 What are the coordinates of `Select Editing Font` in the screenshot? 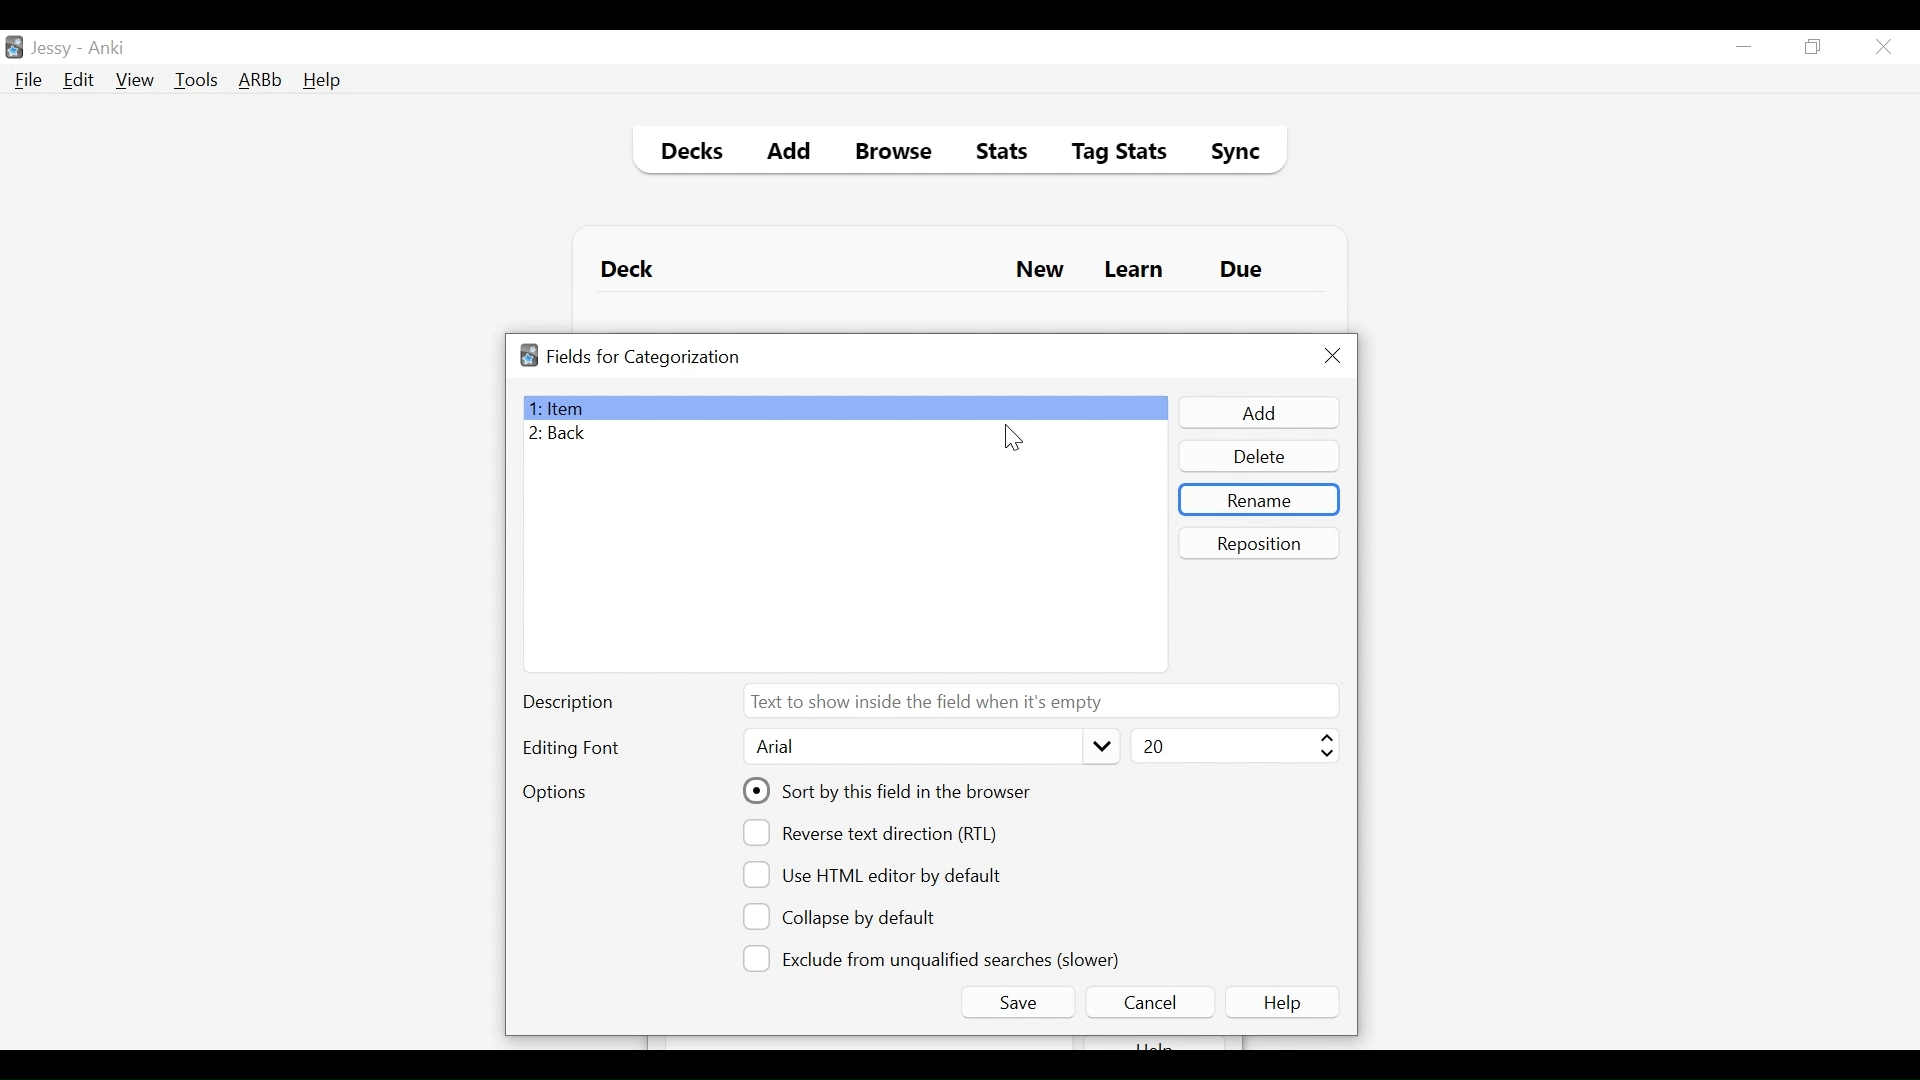 It's located at (929, 747).